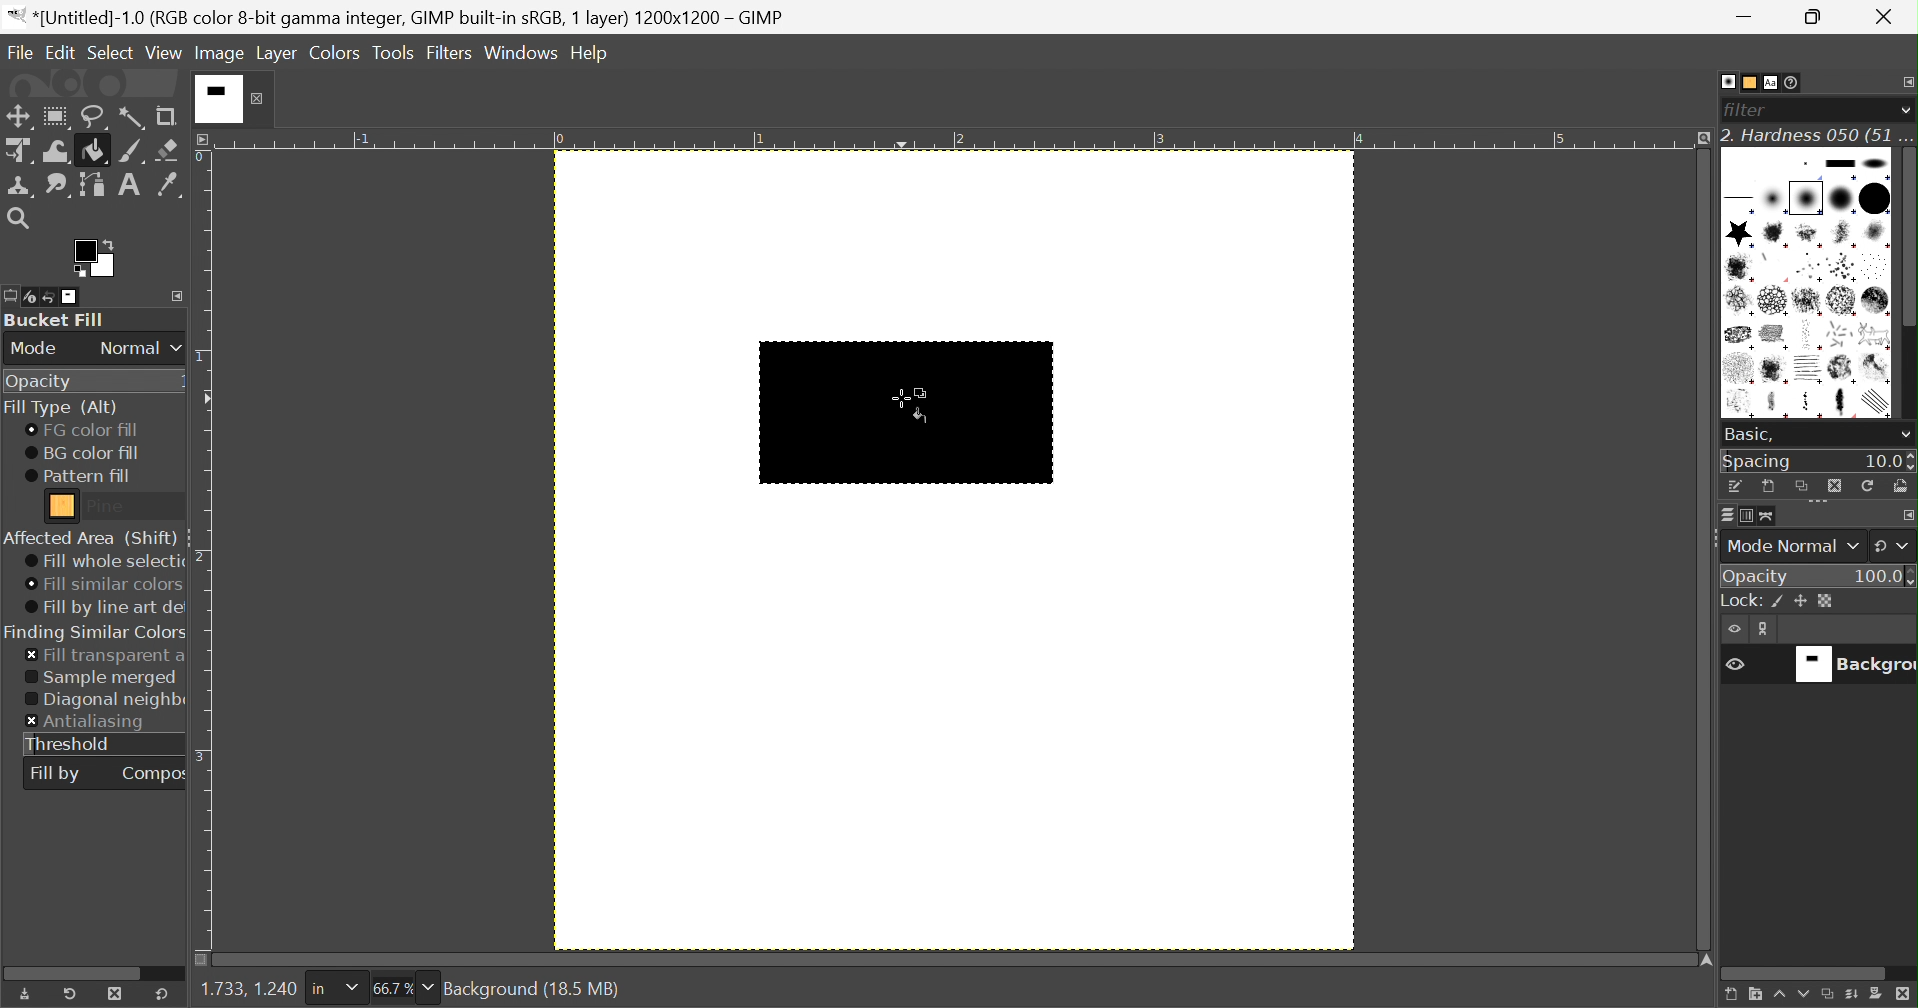 This screenshot has height=1008, width=1918. What do you see at coordinates (1877, 267) in the screenshot?
I see `Bristles 03` at bounding box center [1877, 267].